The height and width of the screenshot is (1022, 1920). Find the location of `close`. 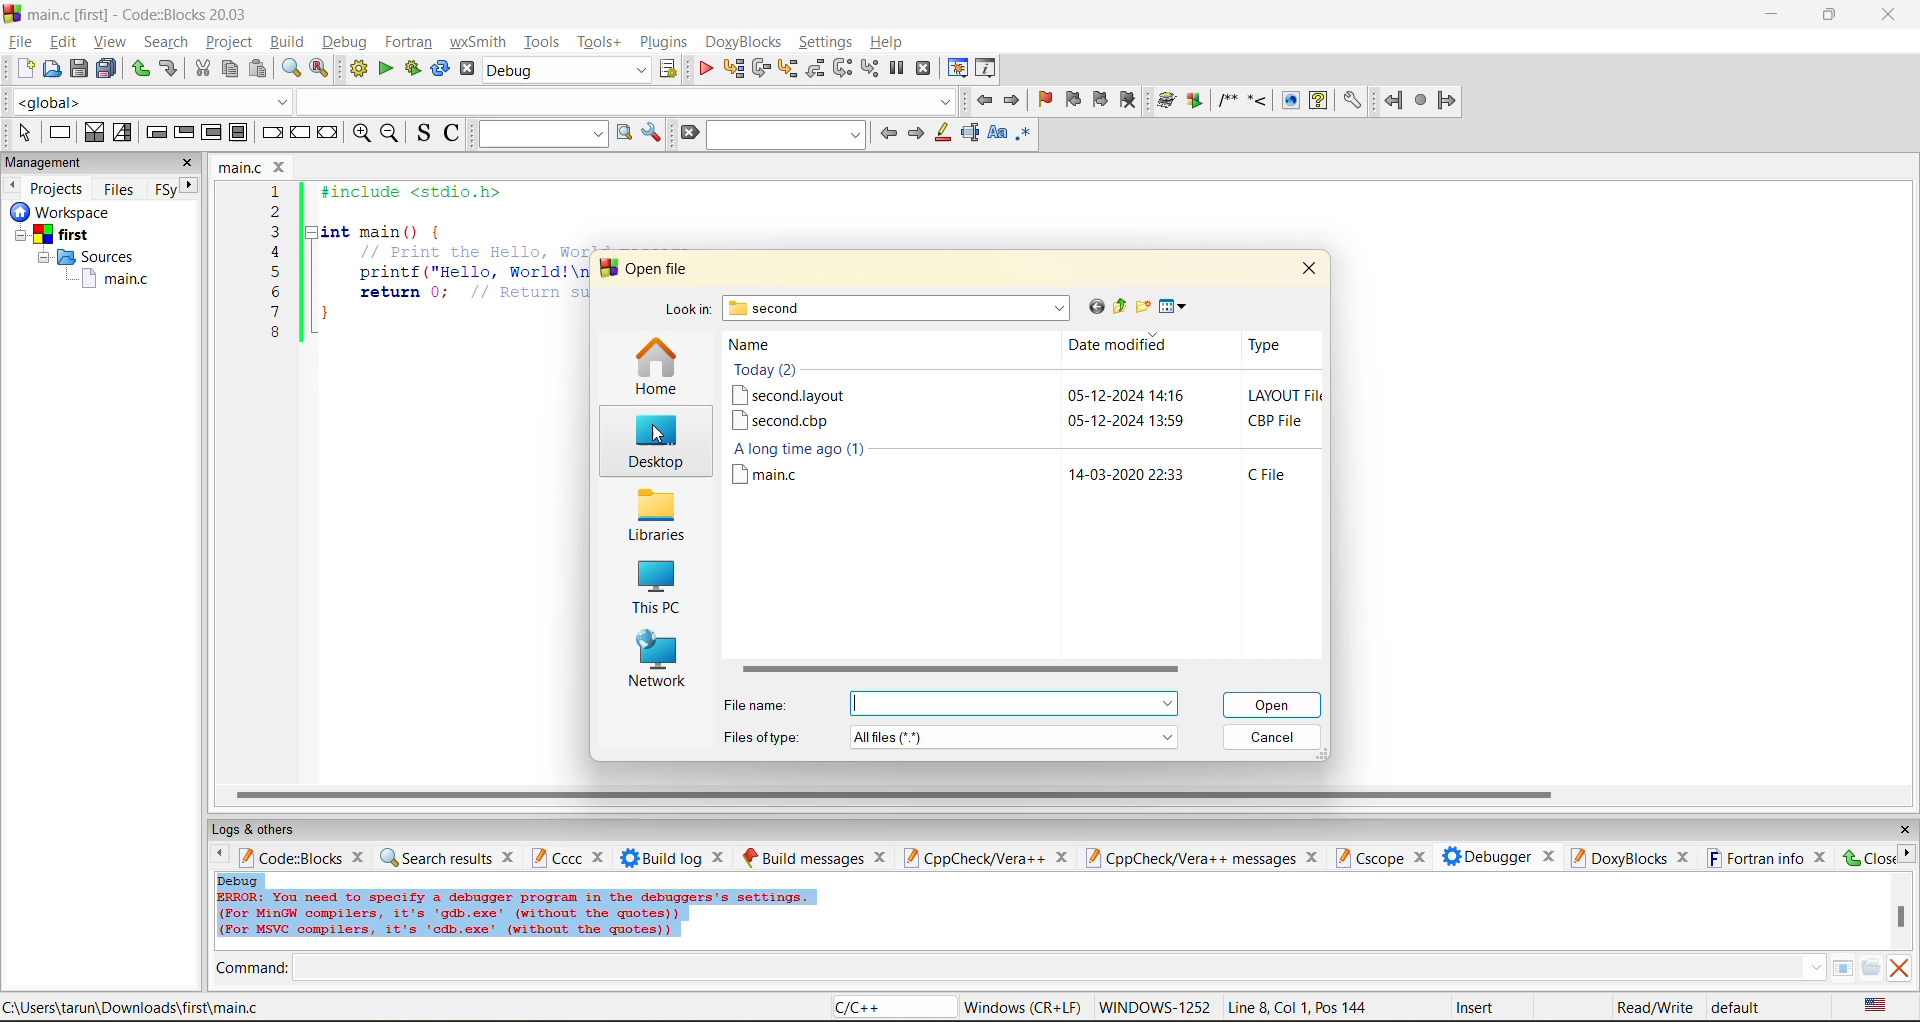

close is located at coordinates (282, 167).